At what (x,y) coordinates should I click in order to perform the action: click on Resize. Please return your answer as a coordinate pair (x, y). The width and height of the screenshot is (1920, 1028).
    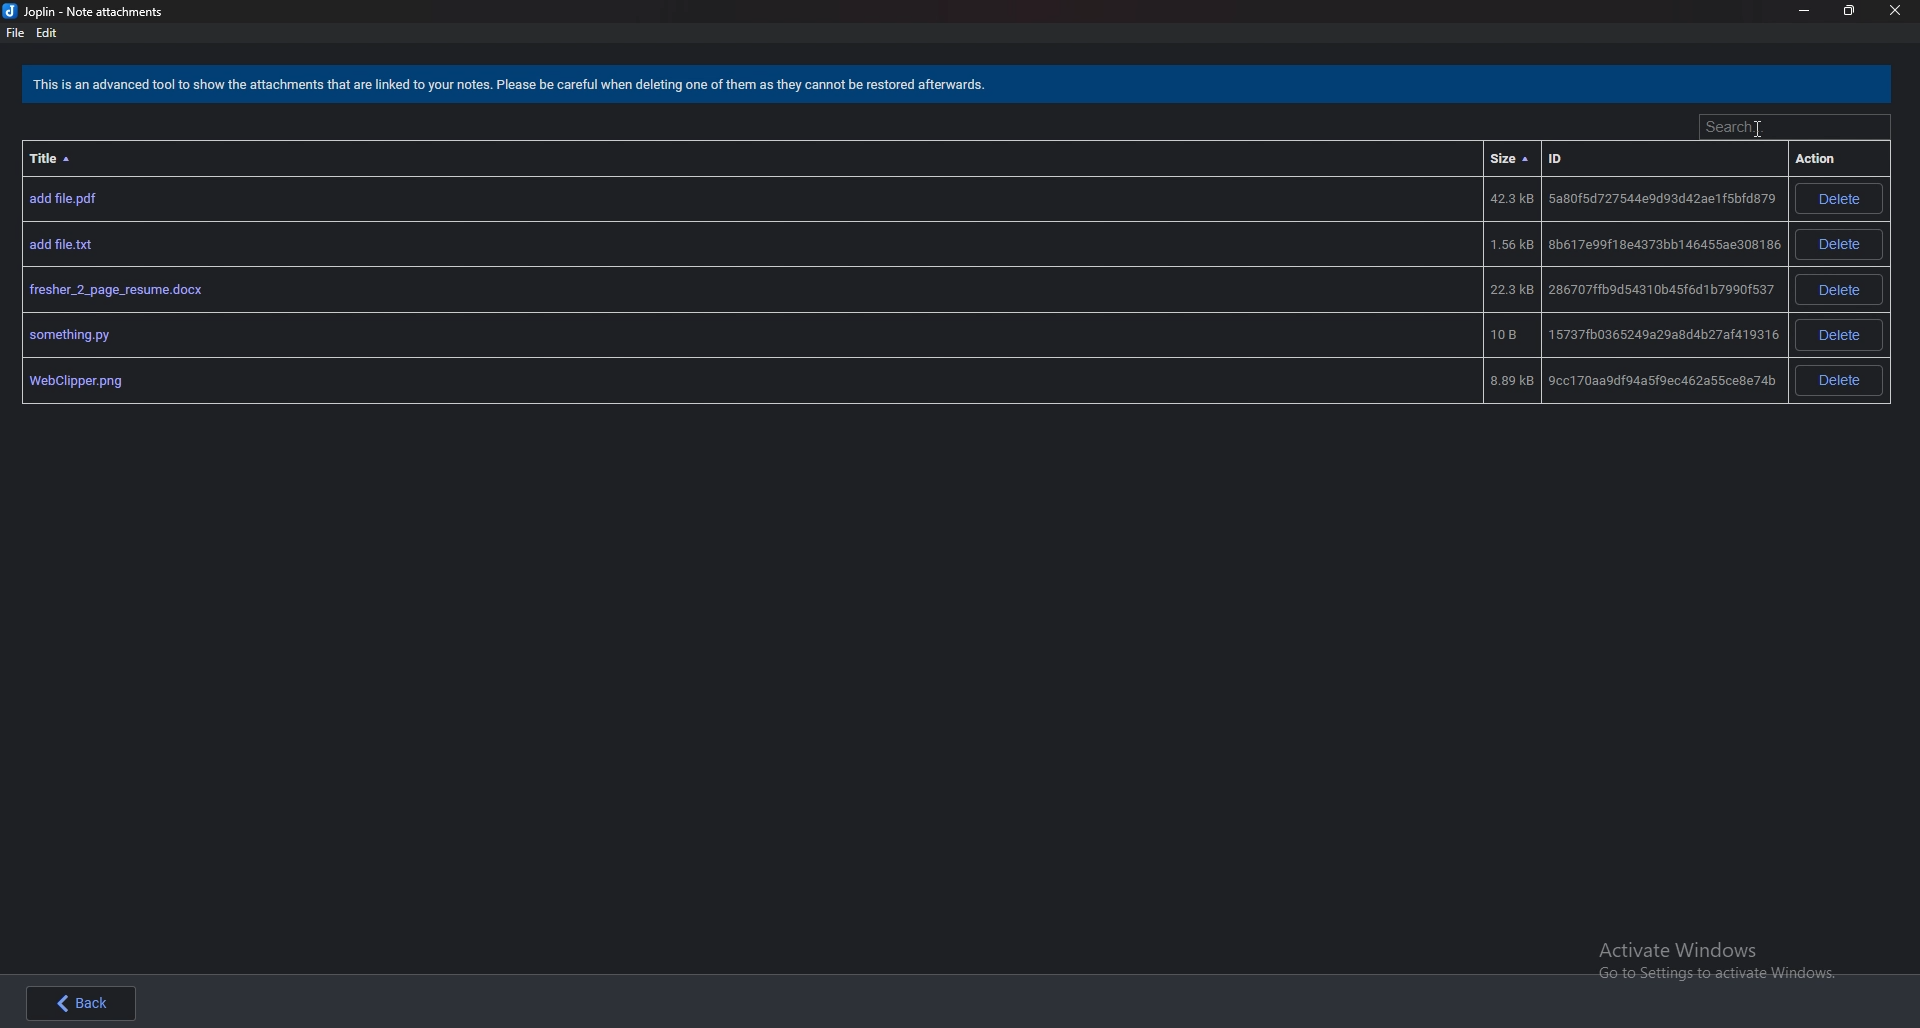
    Looking at the image, I should click on (1847, 10).